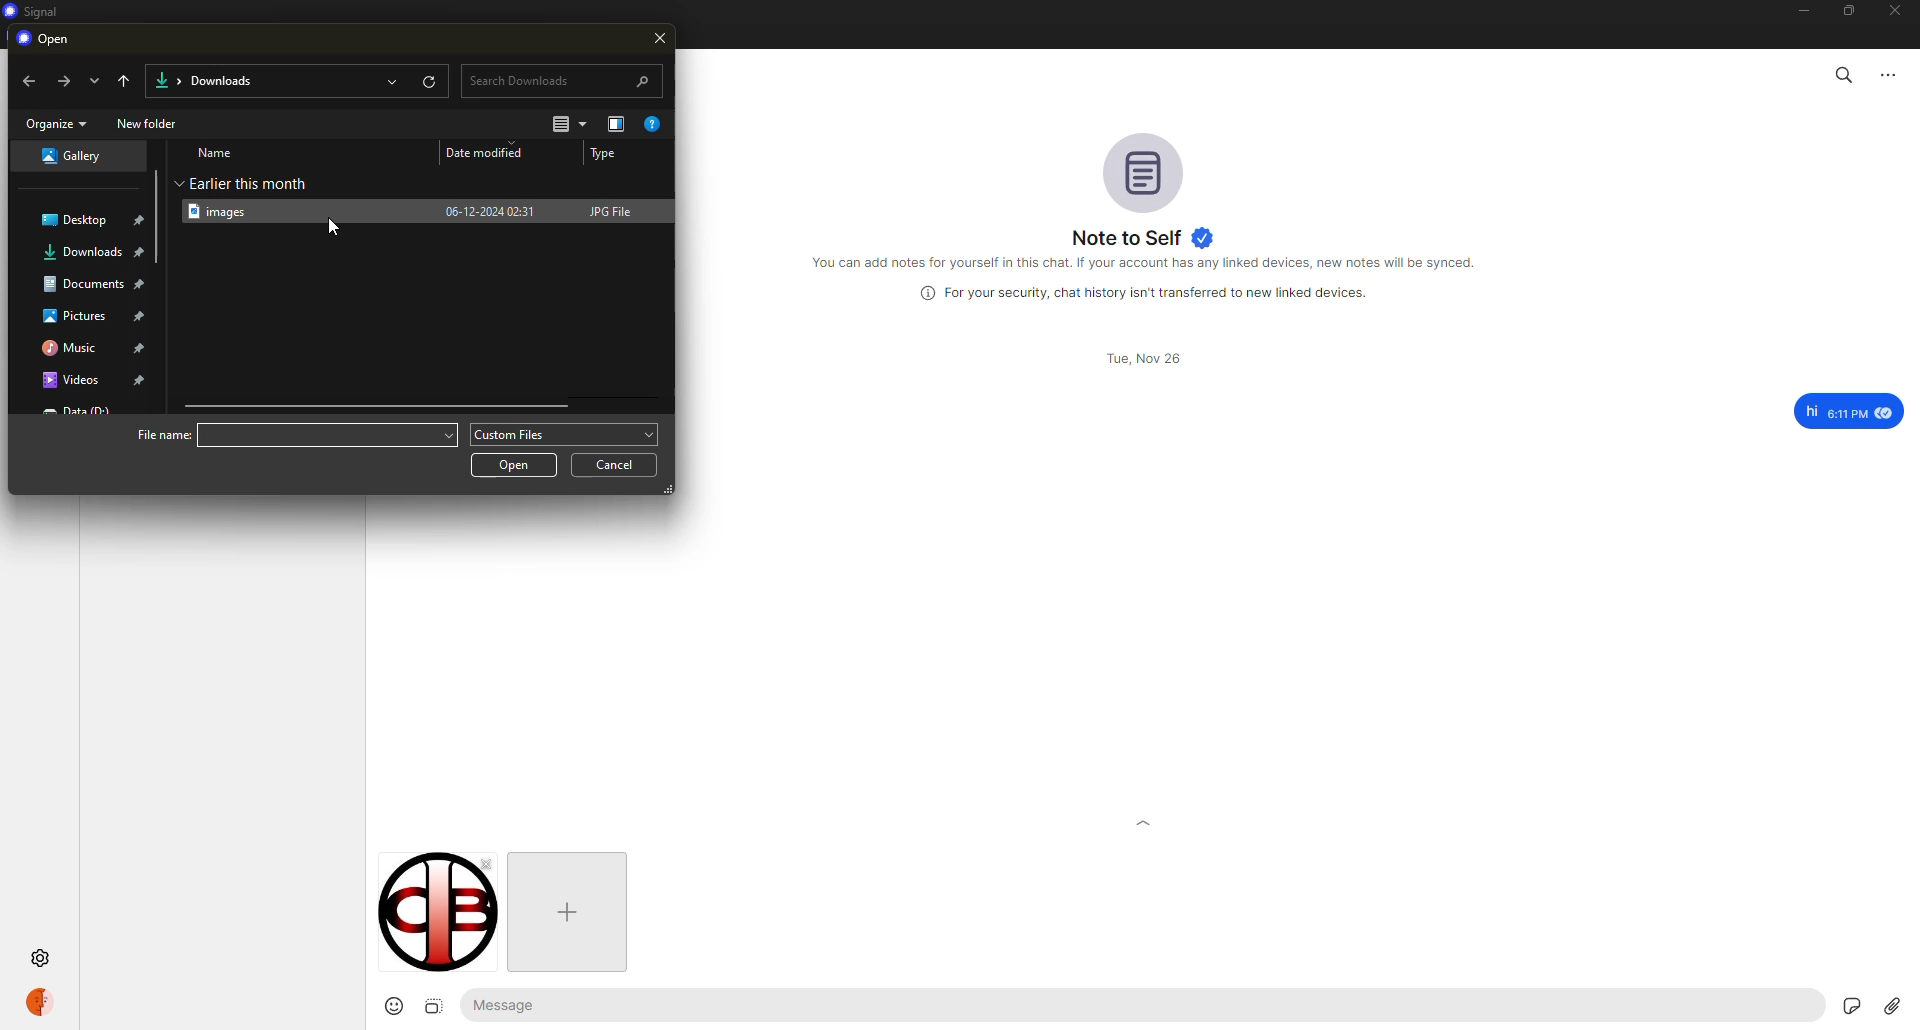 Image resolution: width=1920 pixels, height=1030 pixels. Describe the element at coordinates (1144, 823) in the screenshot. I see `expand` at that location.